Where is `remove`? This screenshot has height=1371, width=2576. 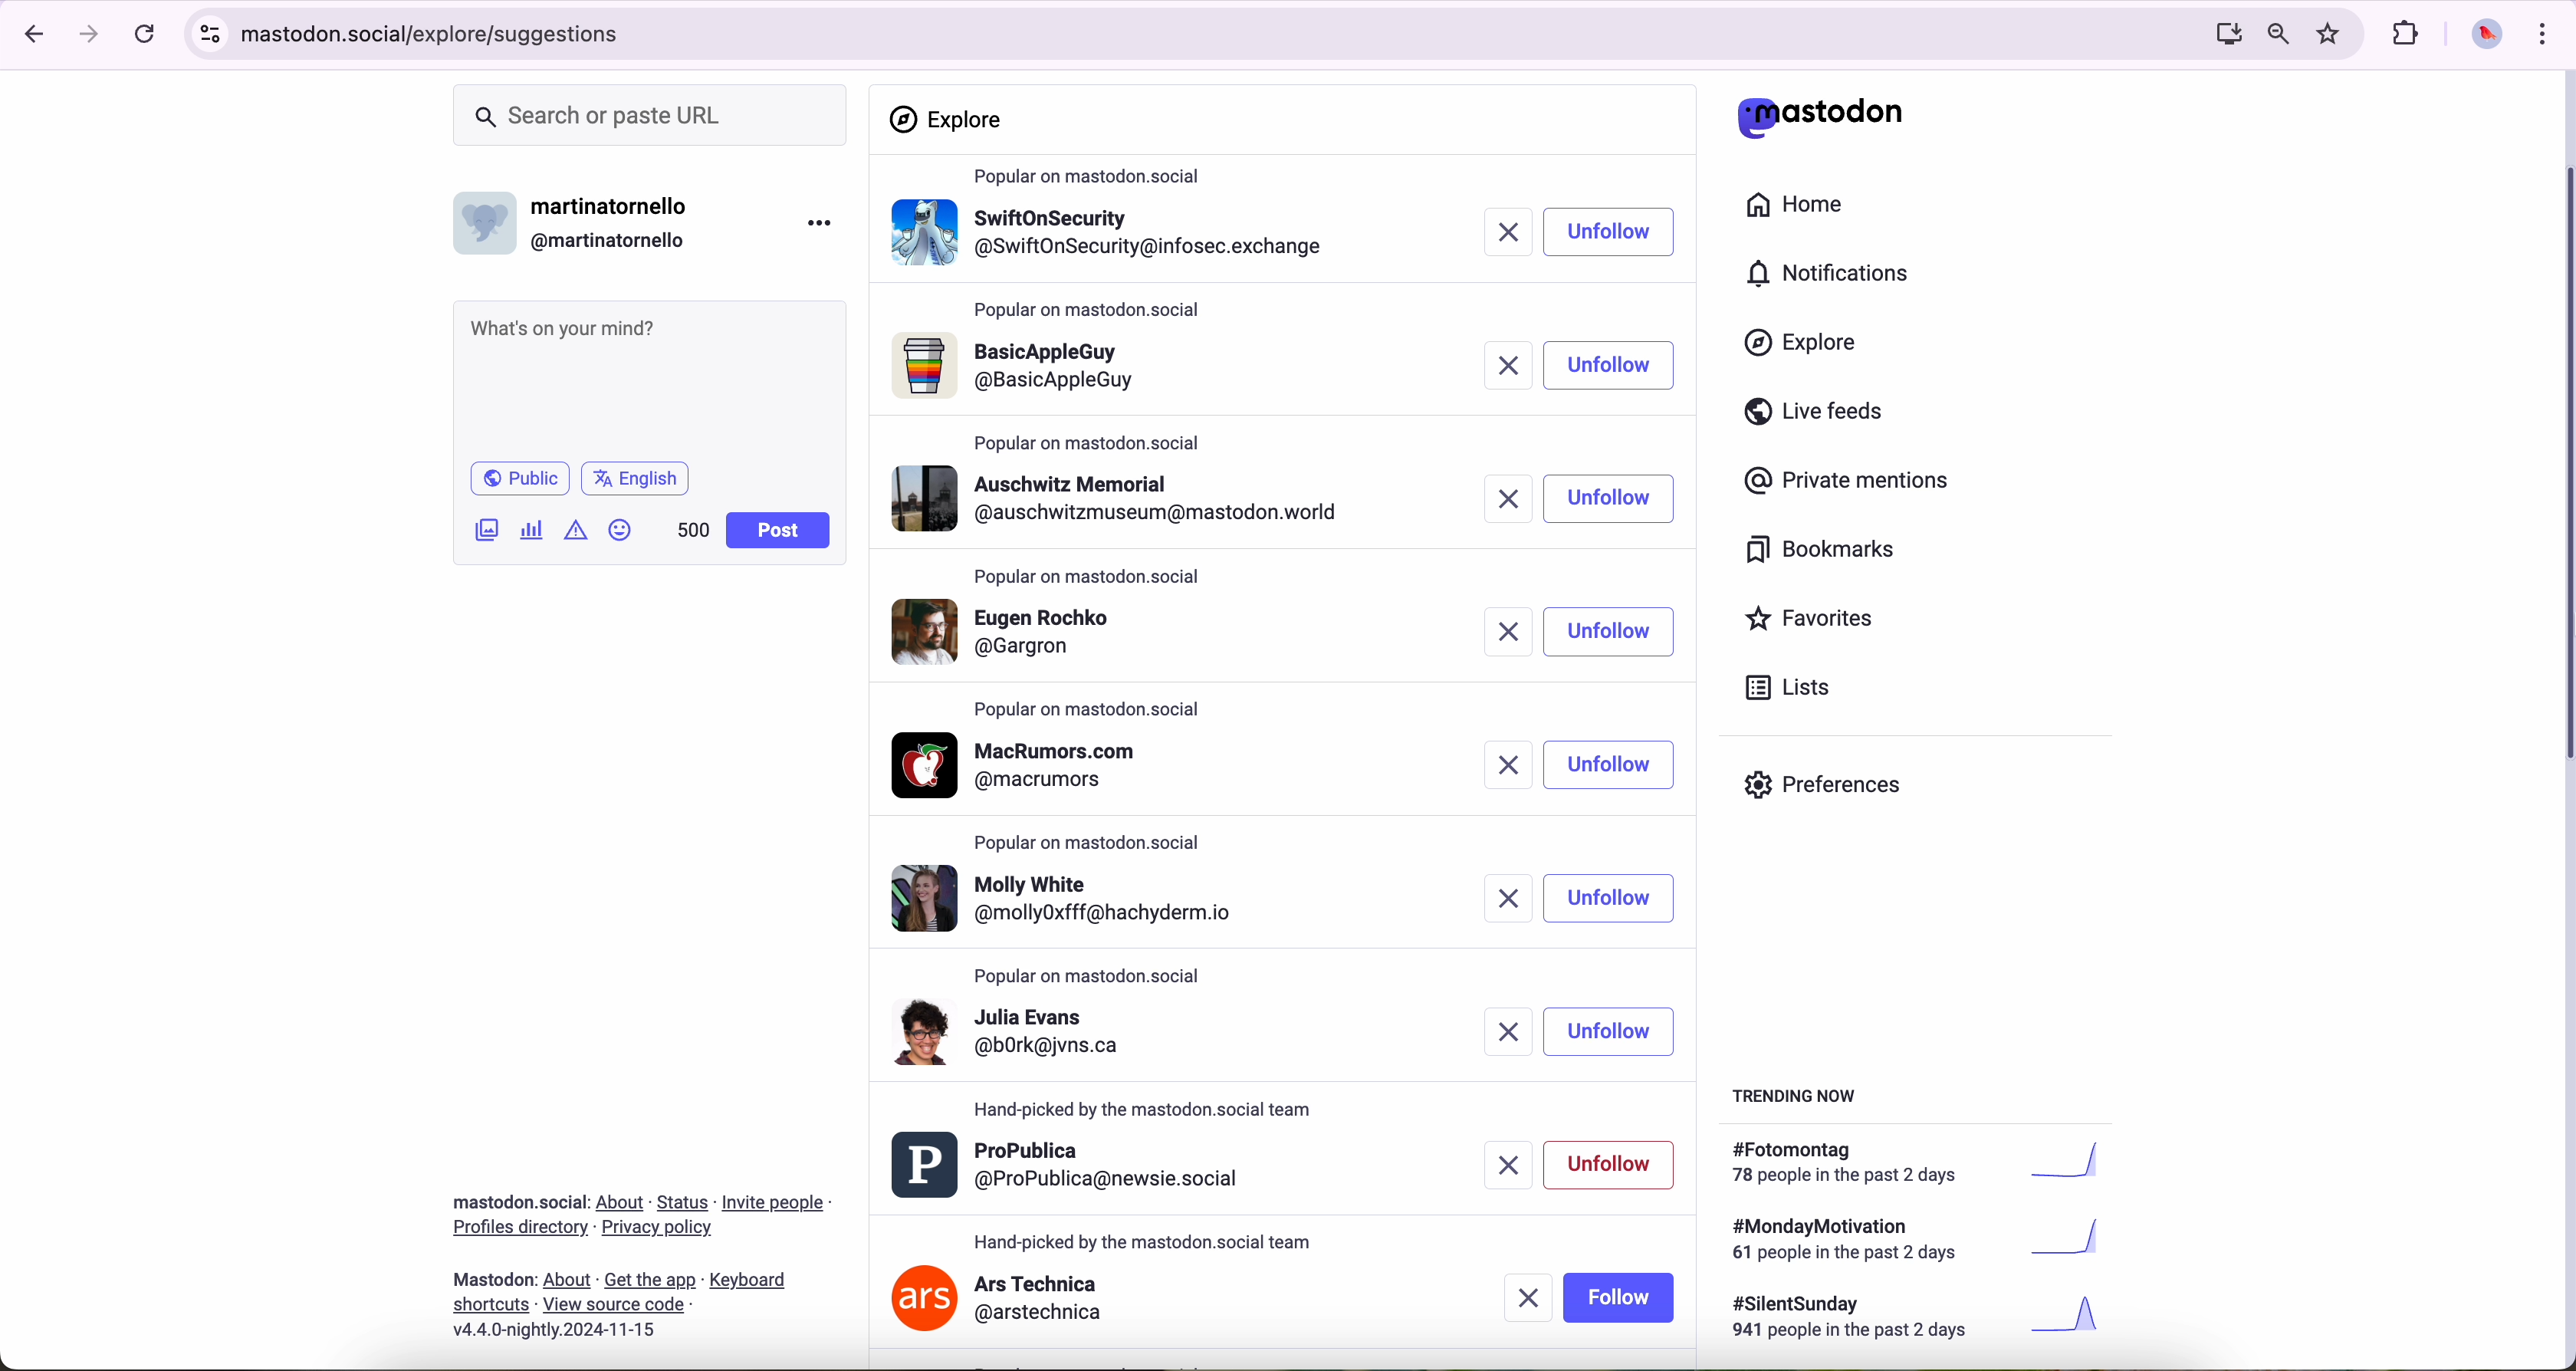 remove is located at coordinates (1525, 1299).